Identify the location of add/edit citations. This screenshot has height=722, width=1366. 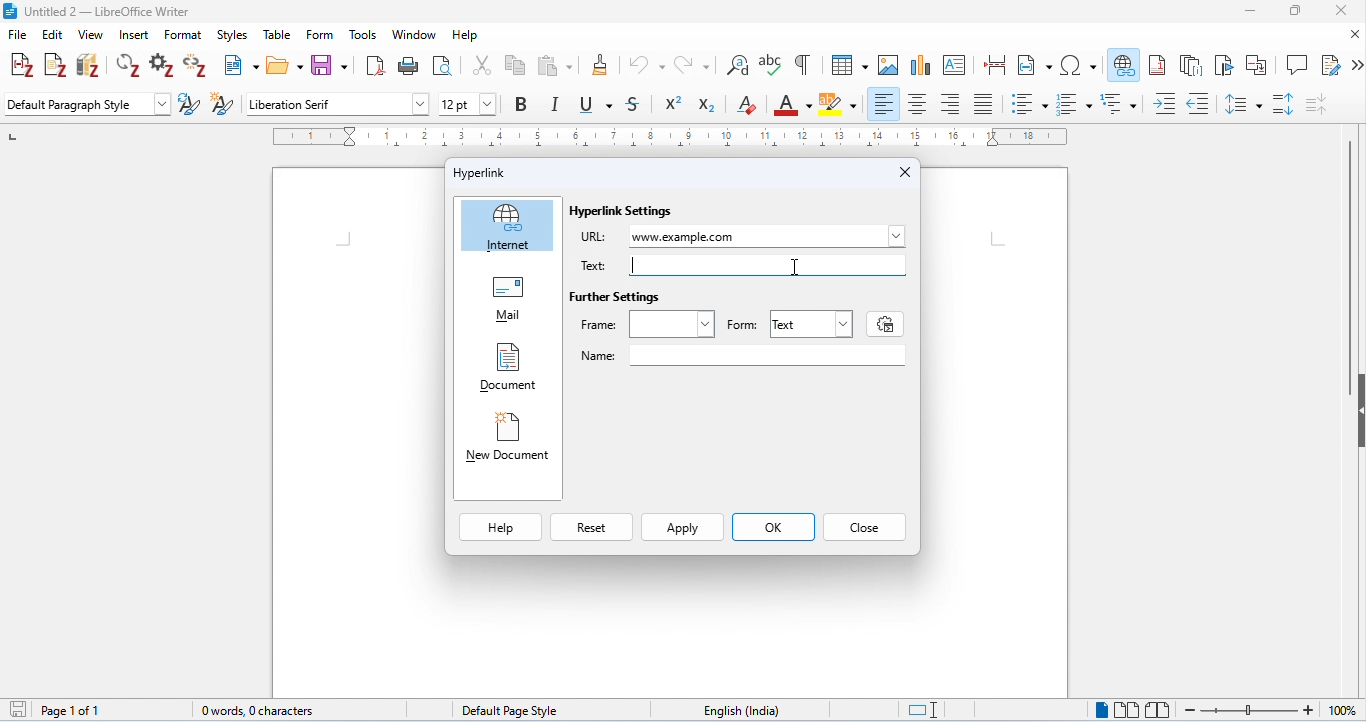
(23, 67).